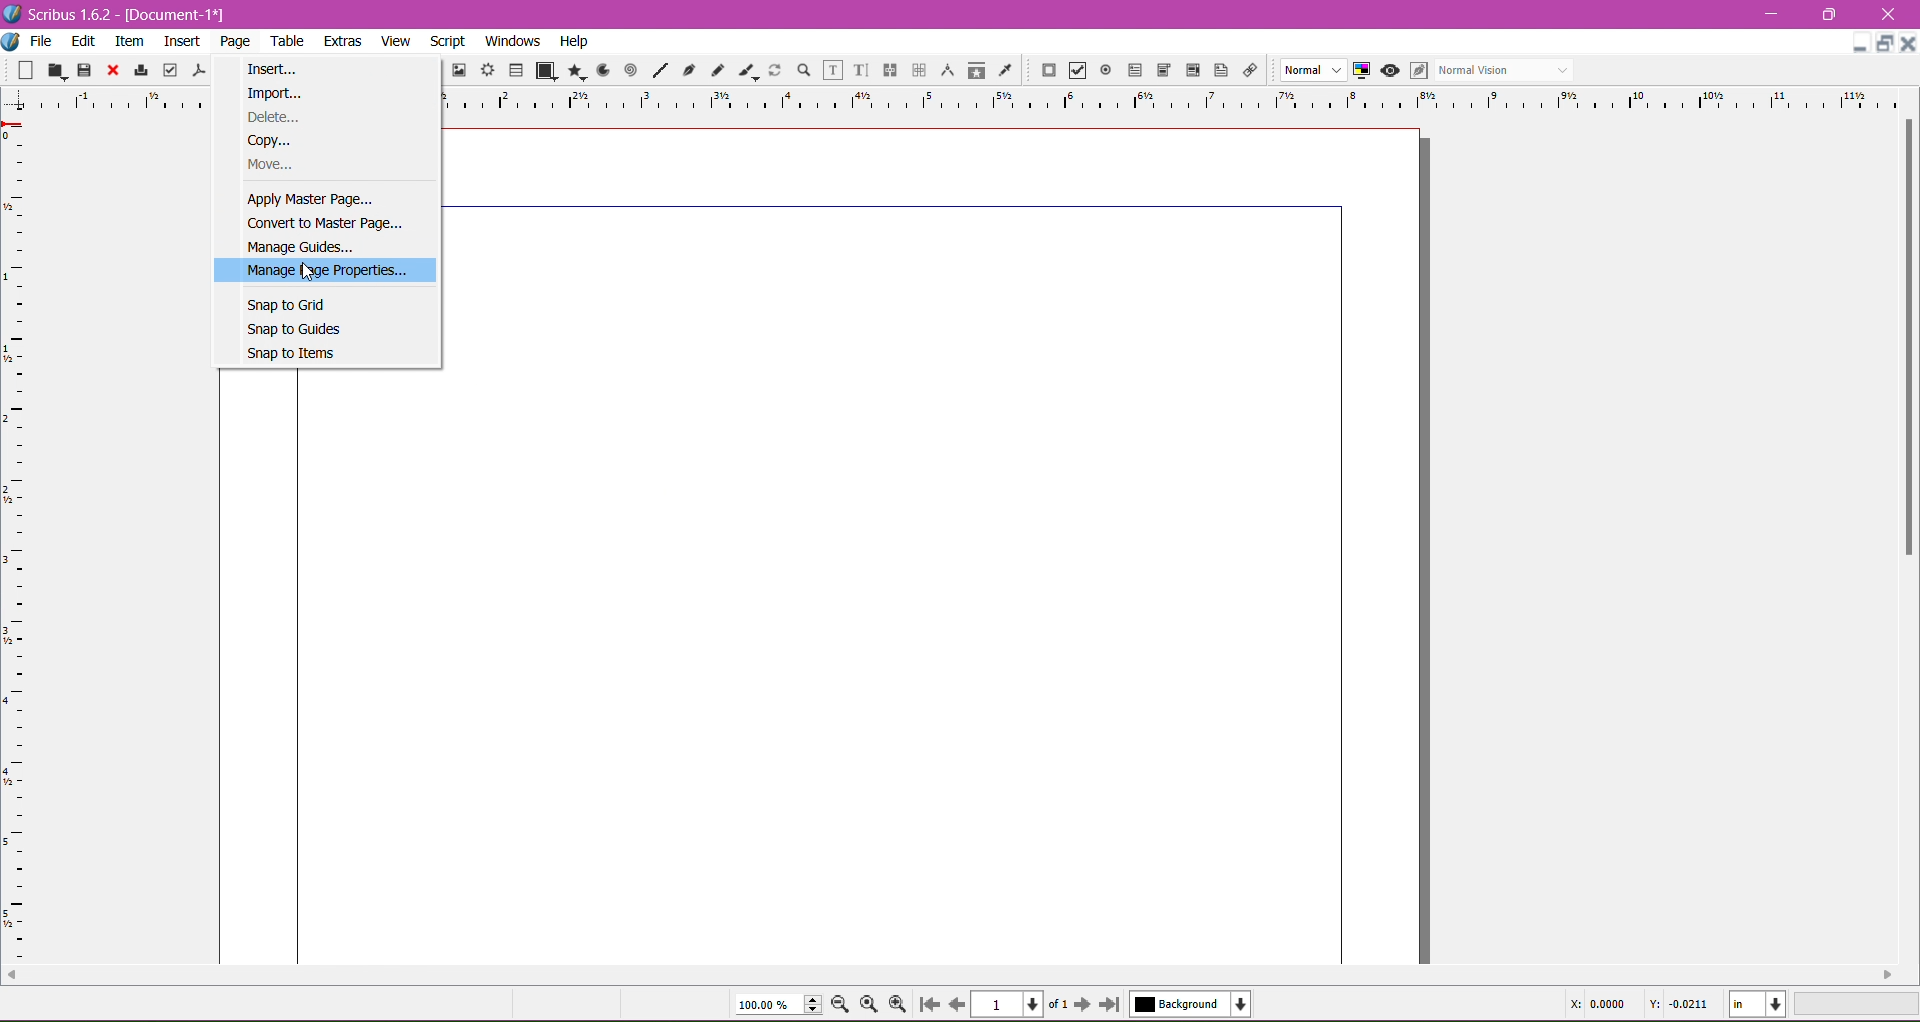  Describe the element at coordinates (140, 70) in the screenshot. I see `Print` at that location.